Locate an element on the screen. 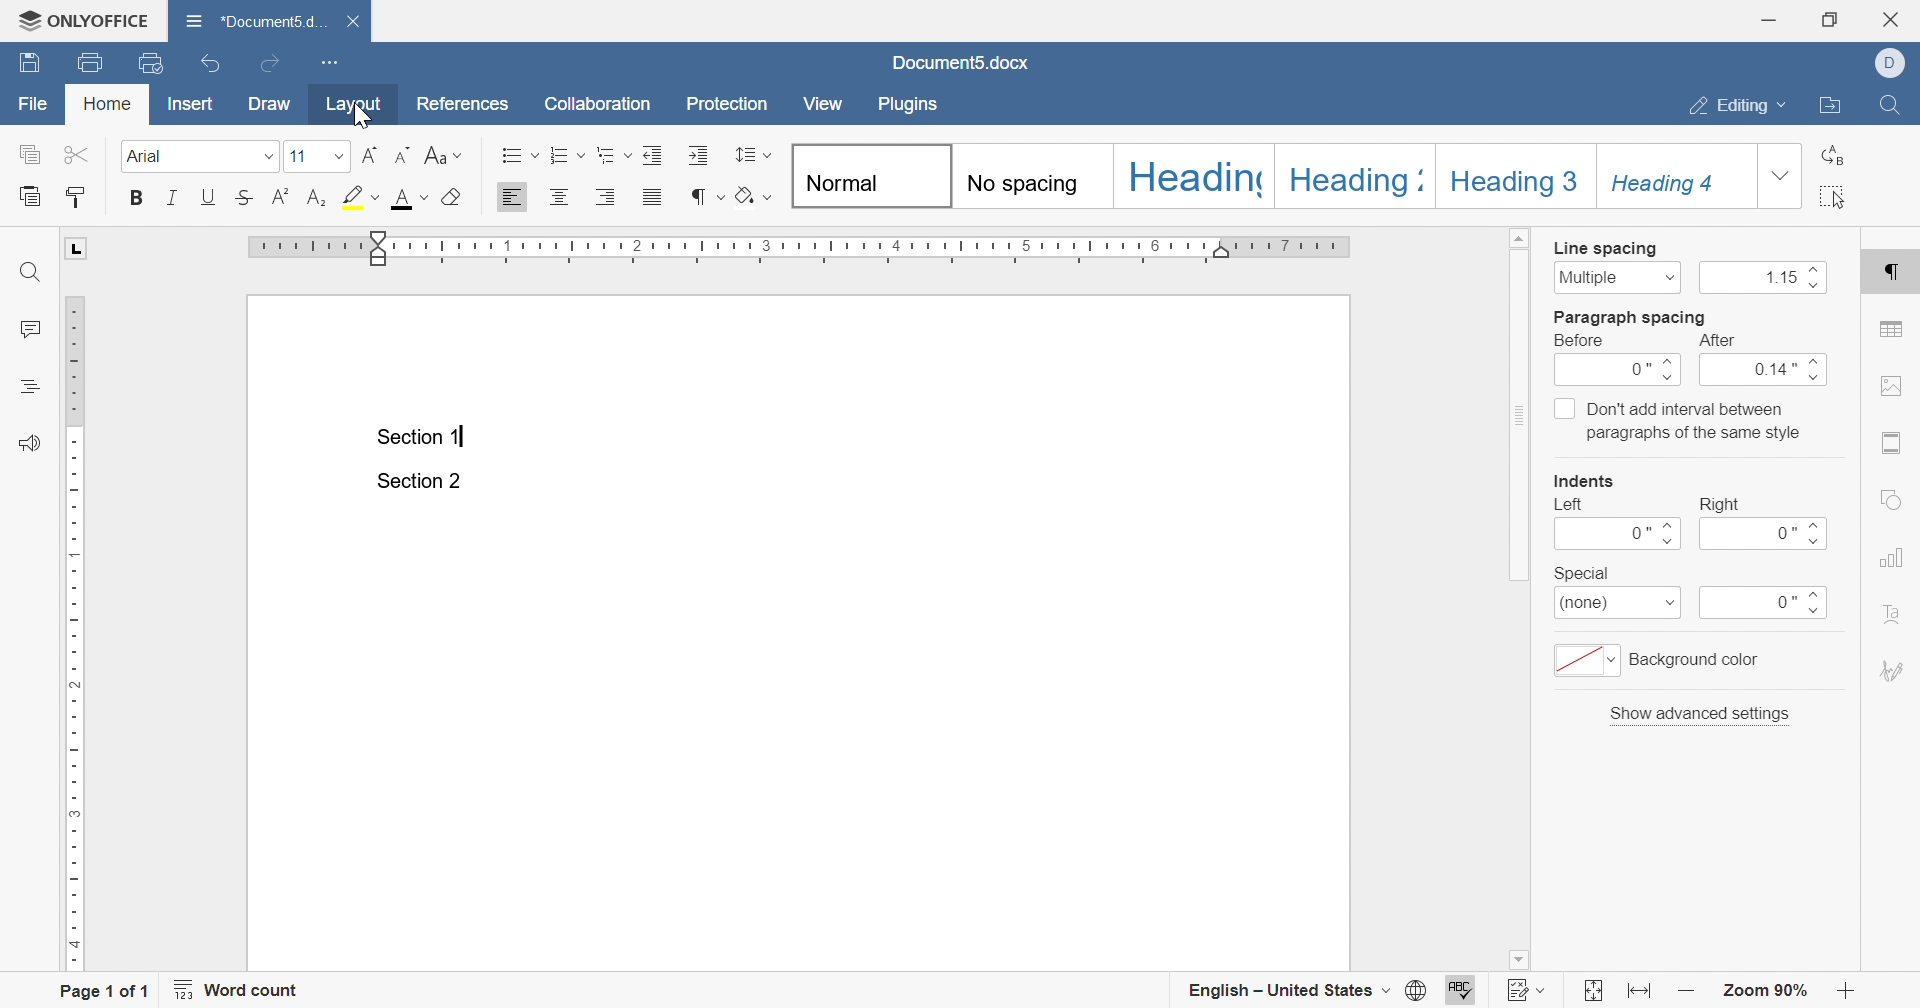  Don't add interval between paragraphs of the same style is located at coordinates (1678, 420).